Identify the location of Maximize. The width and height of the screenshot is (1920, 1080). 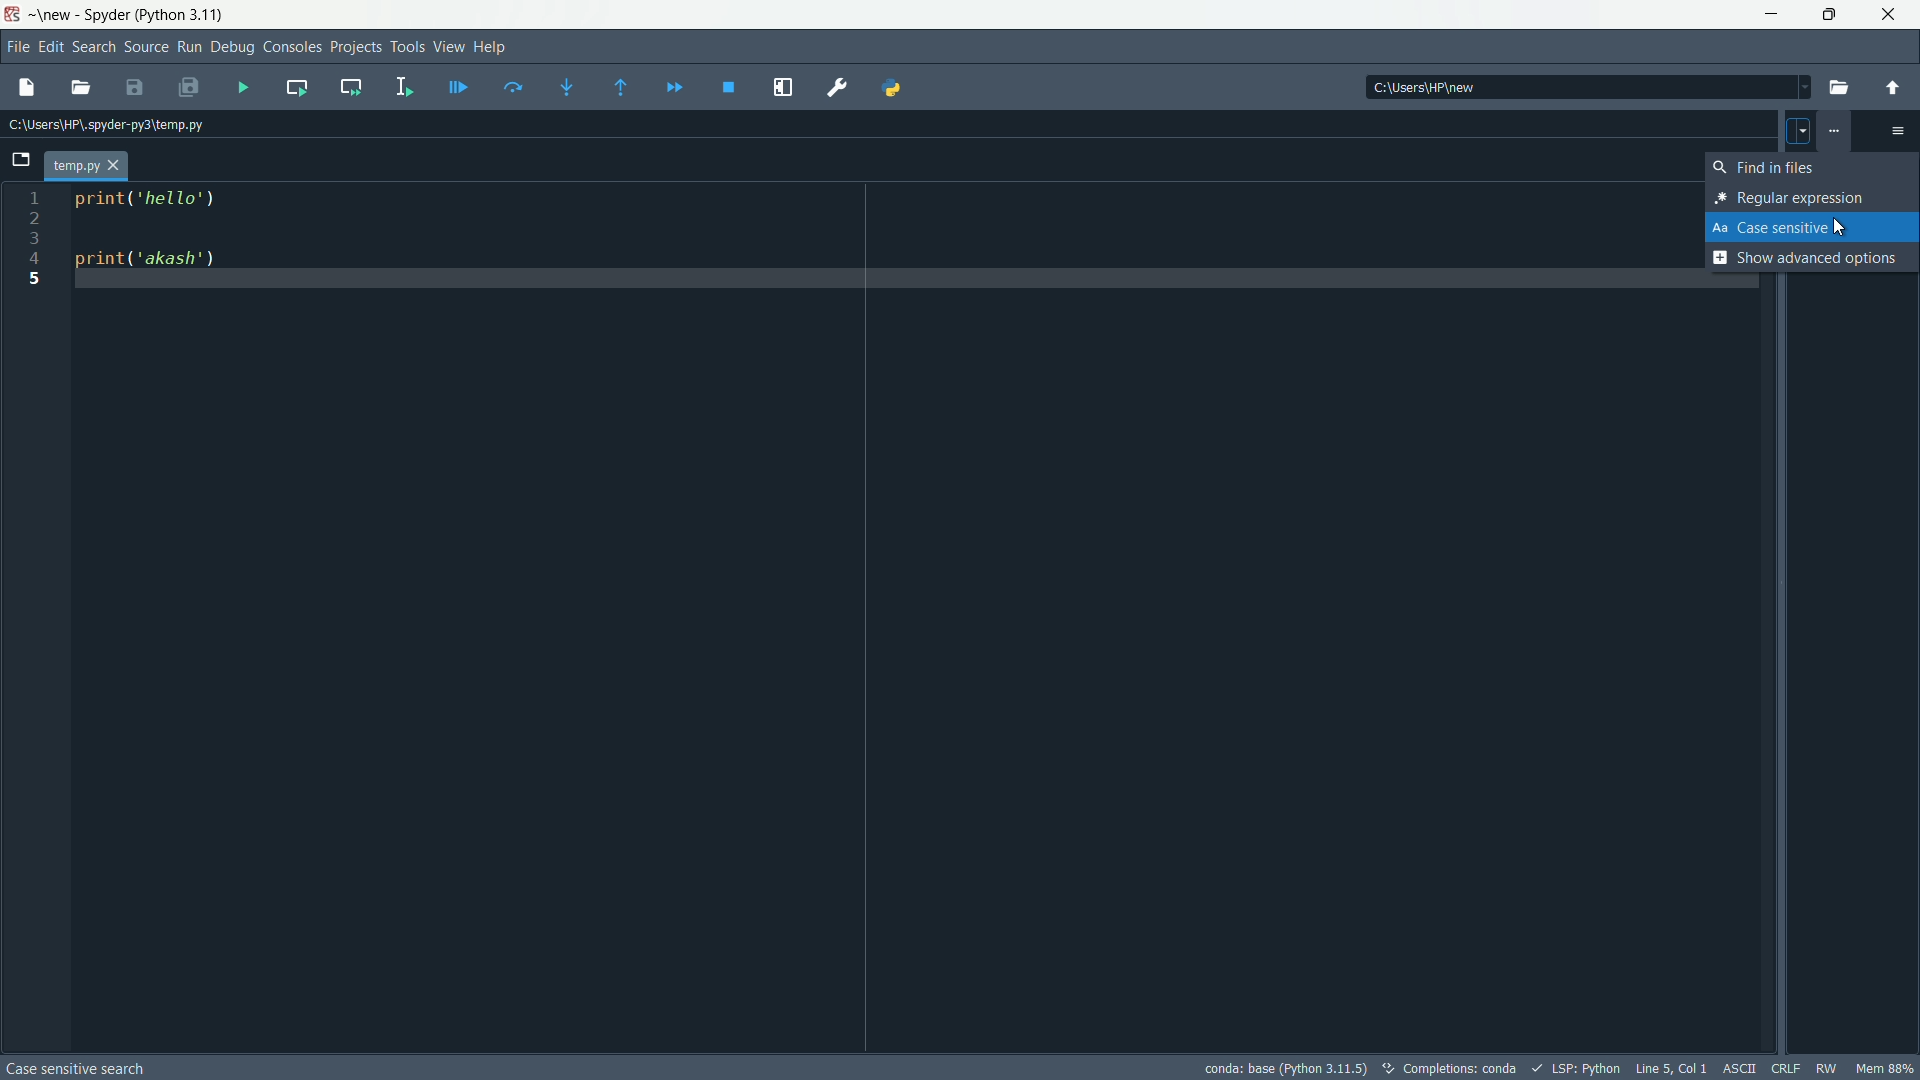
(1826, 14).